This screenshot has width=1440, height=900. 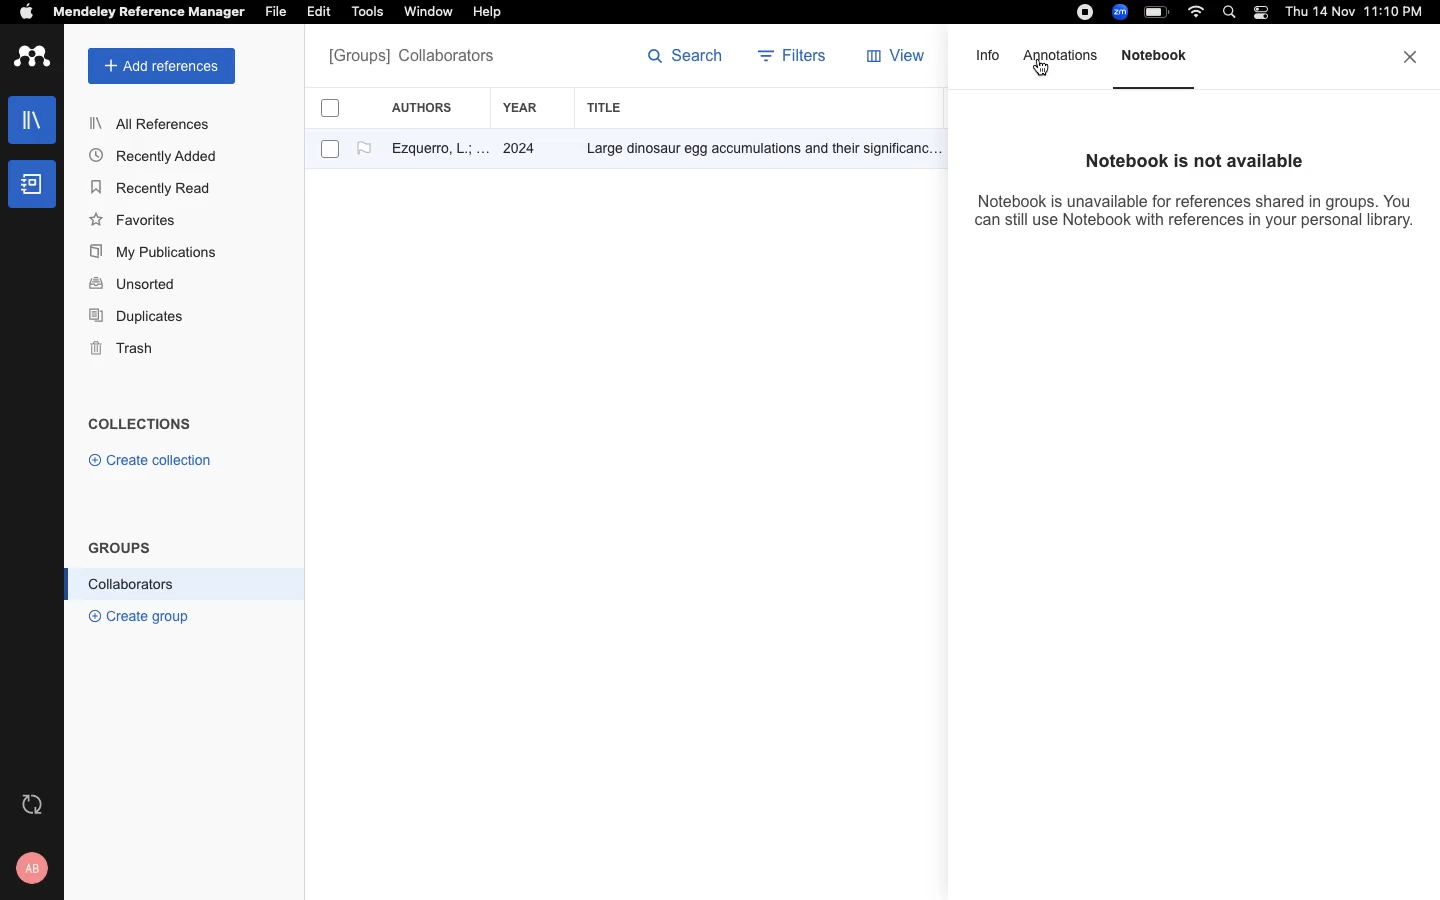 I want to click on Duplicates, so click(x=138, y=317).